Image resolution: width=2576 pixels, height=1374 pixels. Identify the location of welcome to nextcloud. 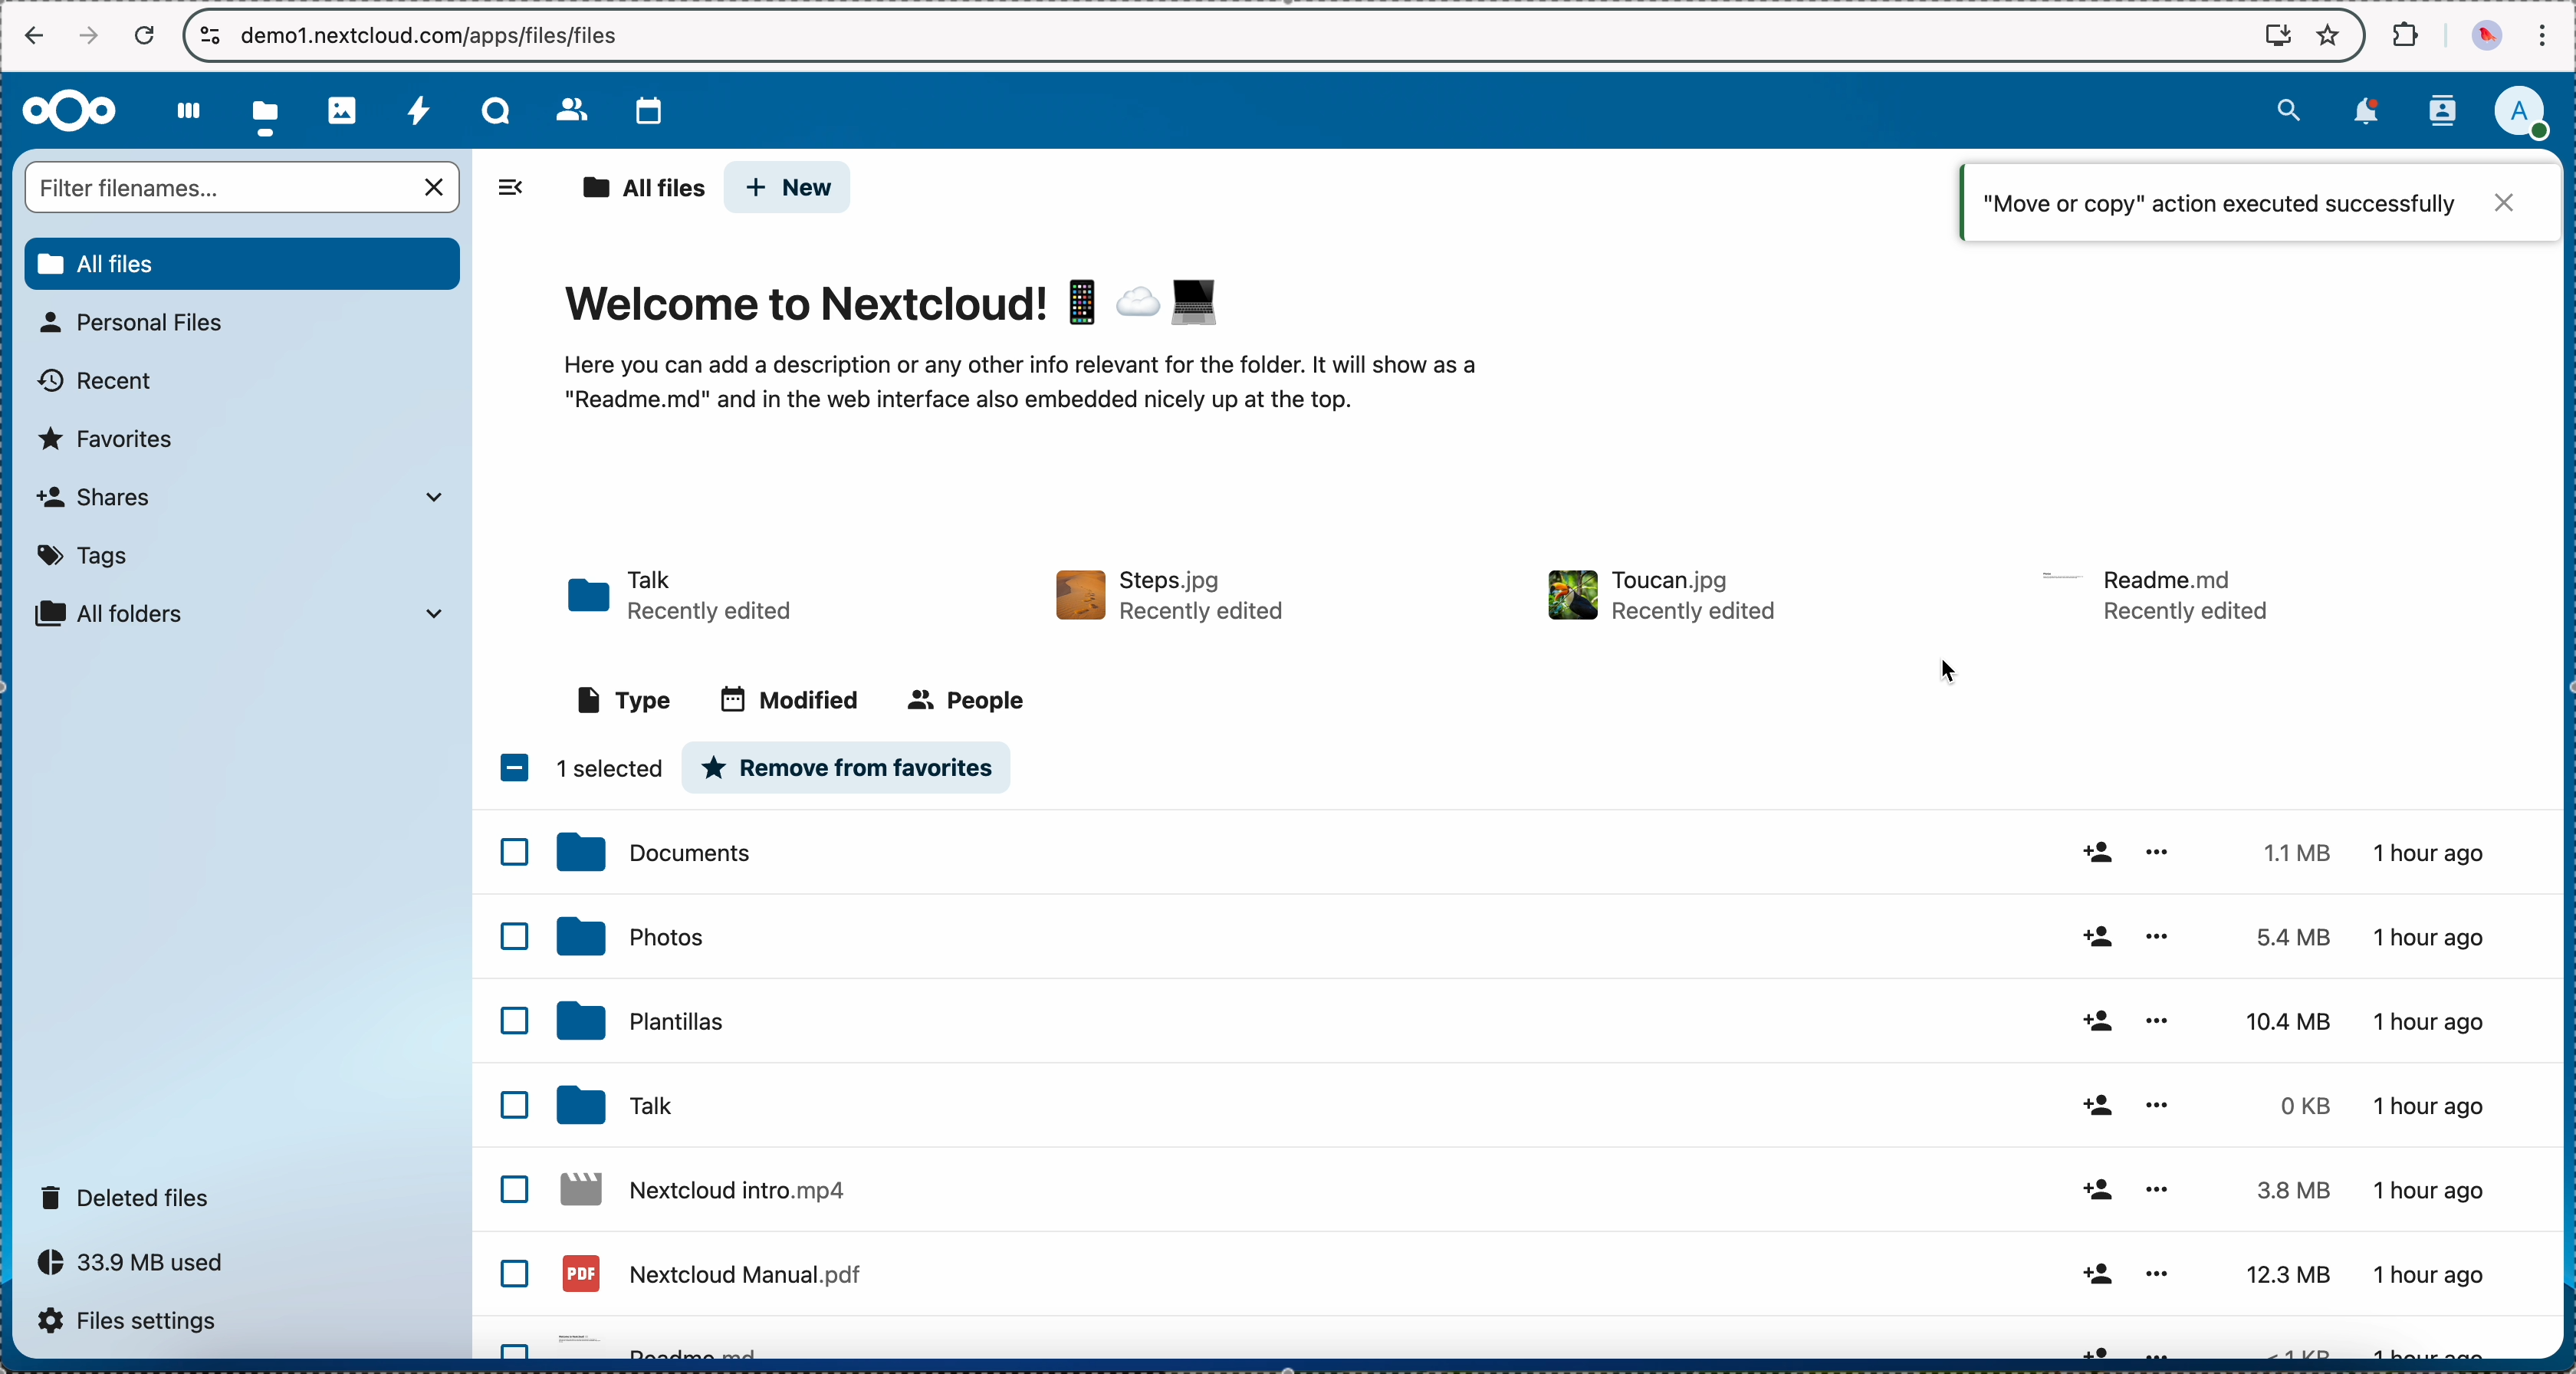
(1040, 347).